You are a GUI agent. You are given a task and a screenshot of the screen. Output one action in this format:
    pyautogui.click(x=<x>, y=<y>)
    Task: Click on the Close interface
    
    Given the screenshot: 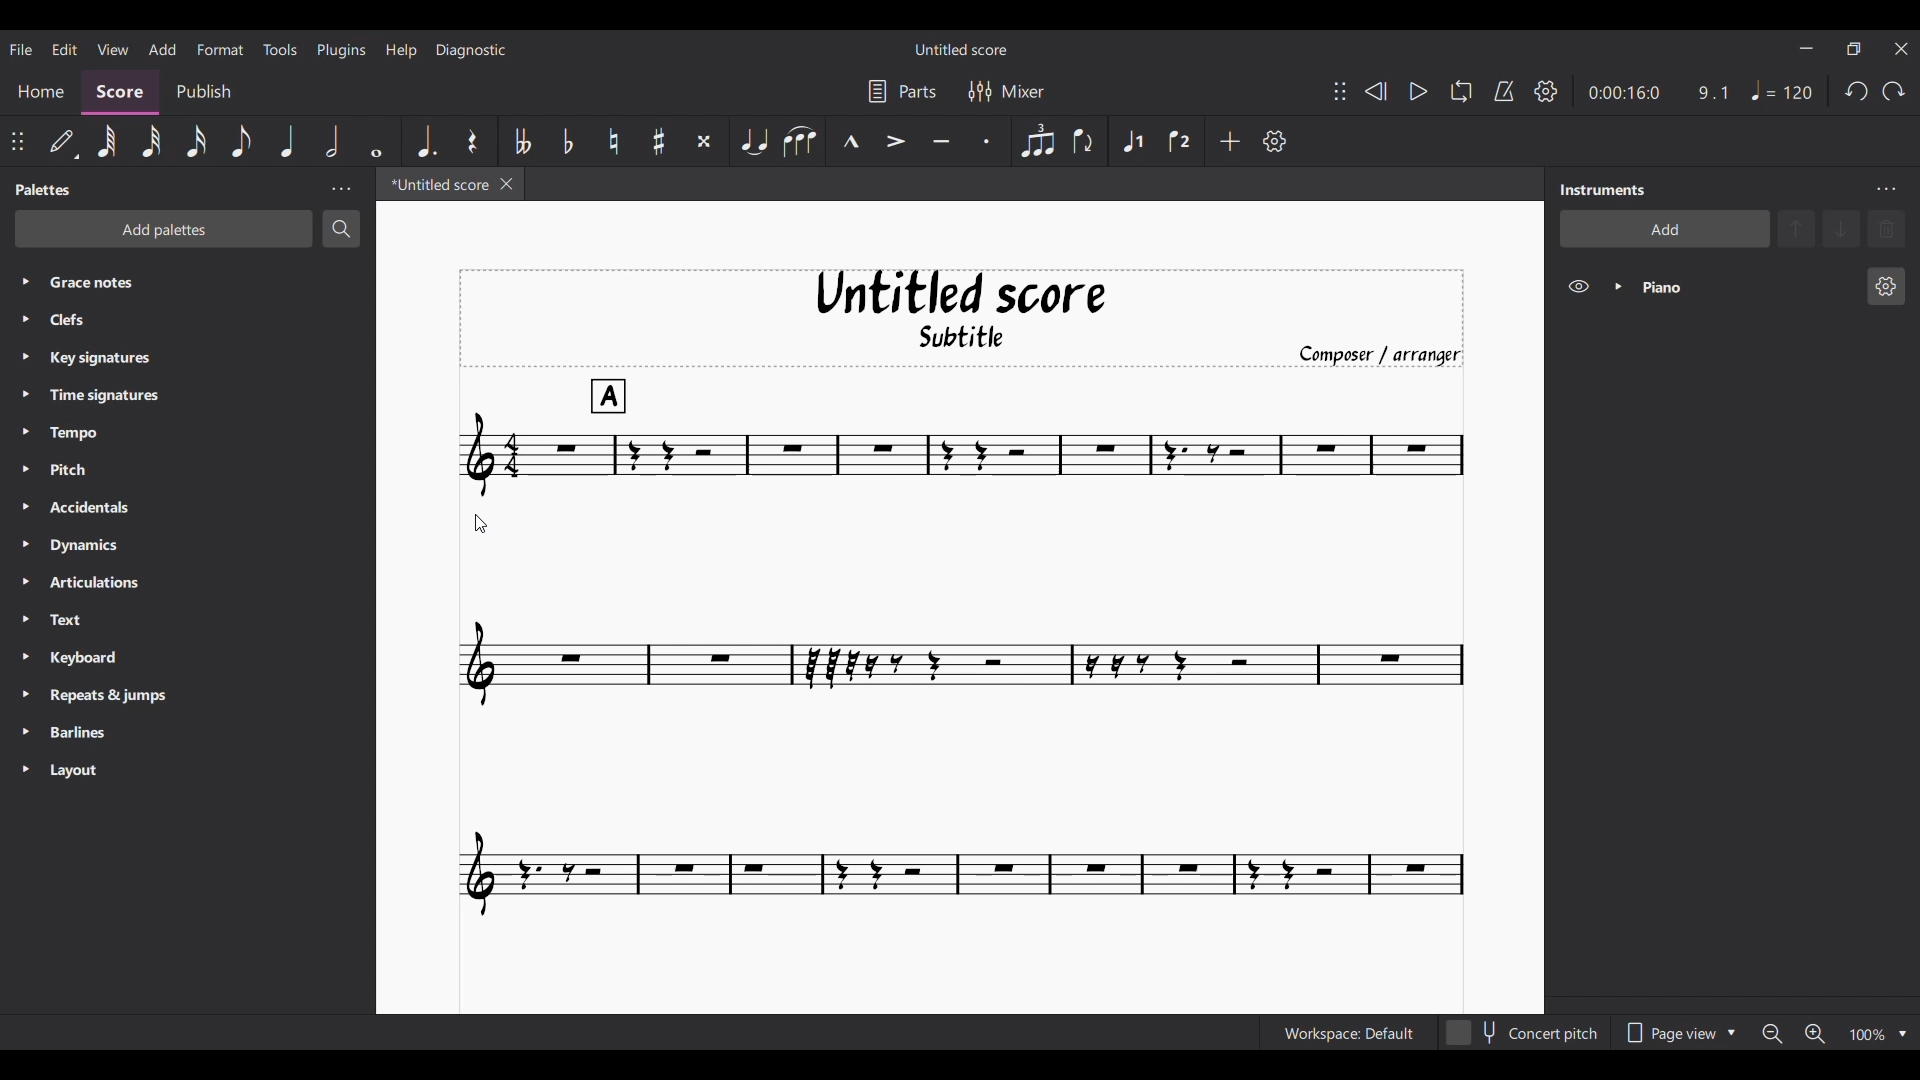 What is the action you would take?
    pyautogui.click(x=1901, y=49)
    